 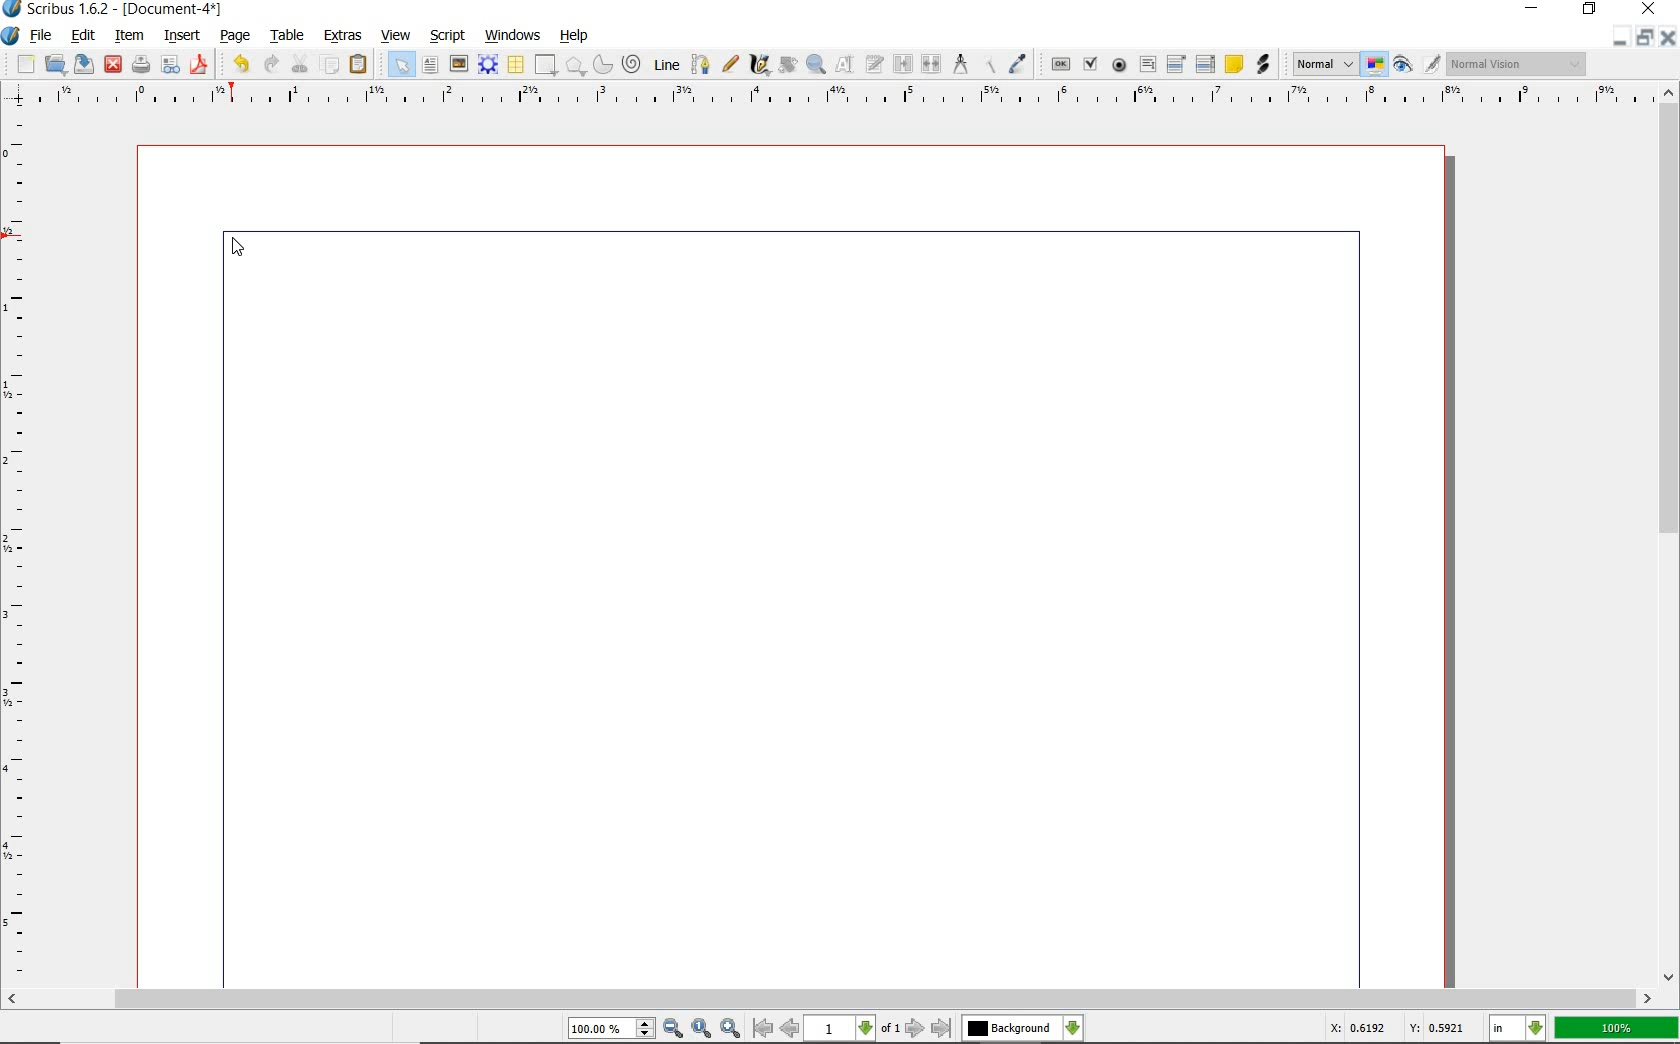 I want to click on help, so click(x=576, y=37).